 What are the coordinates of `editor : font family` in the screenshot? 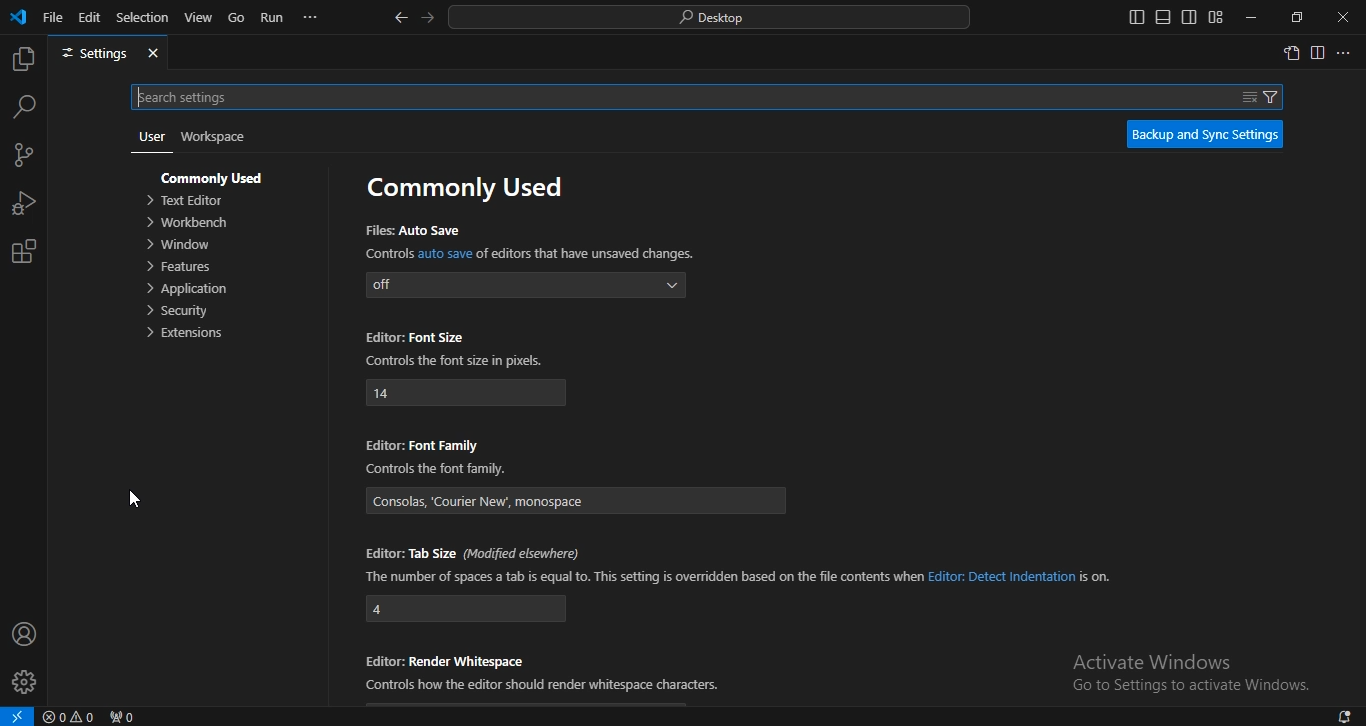 It's located at (422, 445).